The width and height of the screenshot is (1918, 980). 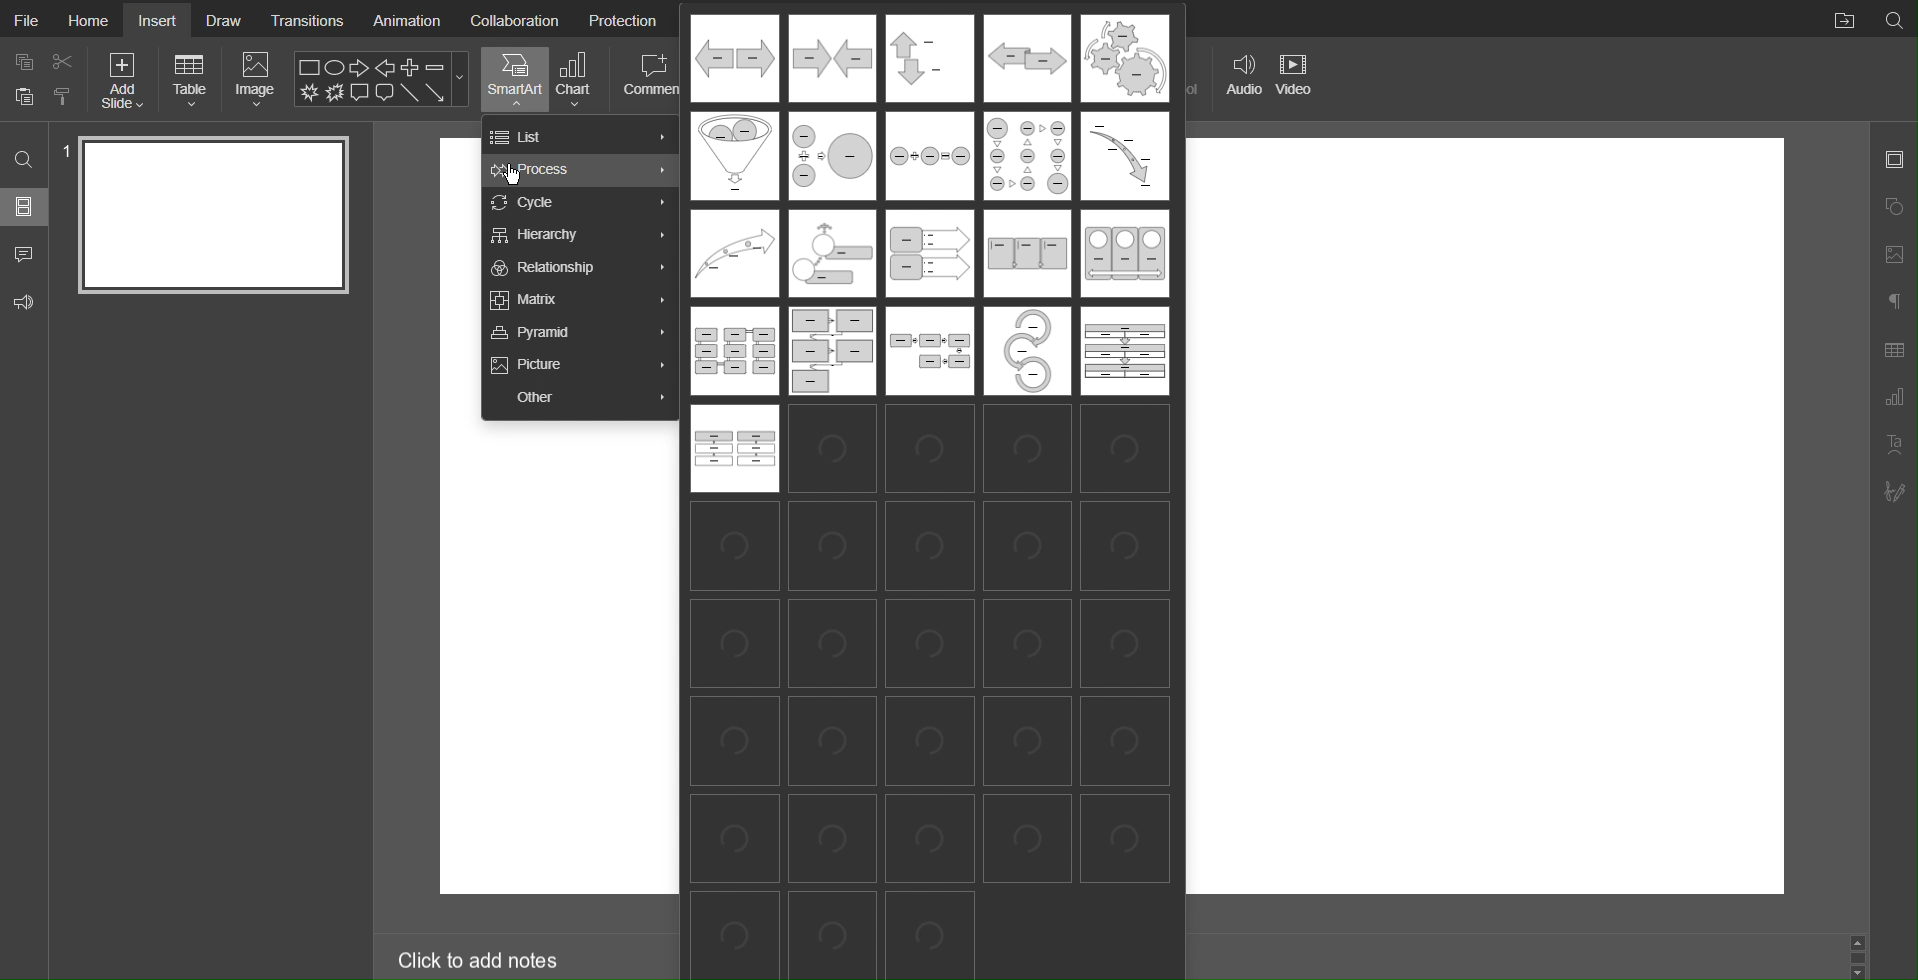 I want to click on Paragraph Settings, so click(x=1894, y=302).